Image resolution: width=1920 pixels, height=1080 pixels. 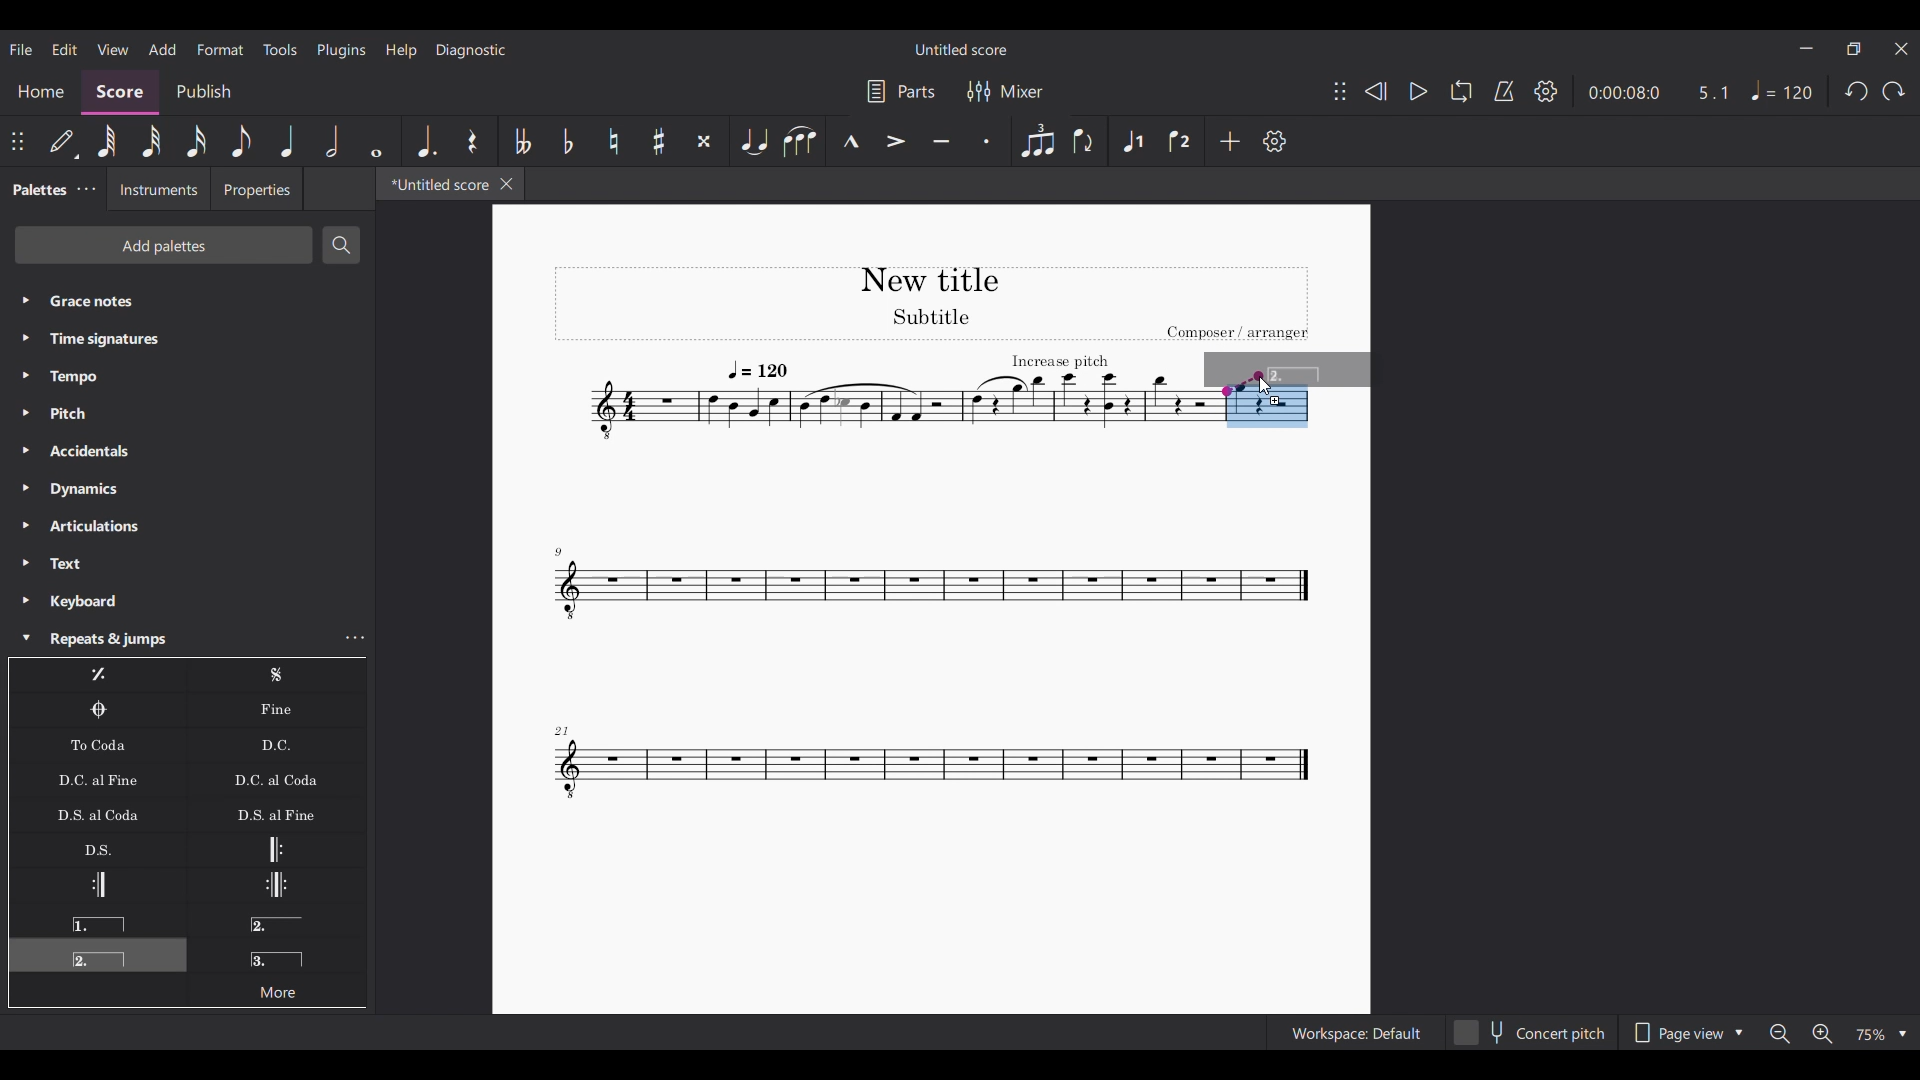 What do you see at coordinates (1712, 93) in the screenshot?
I see `Current ratio` at bounding box center [1712, 93].